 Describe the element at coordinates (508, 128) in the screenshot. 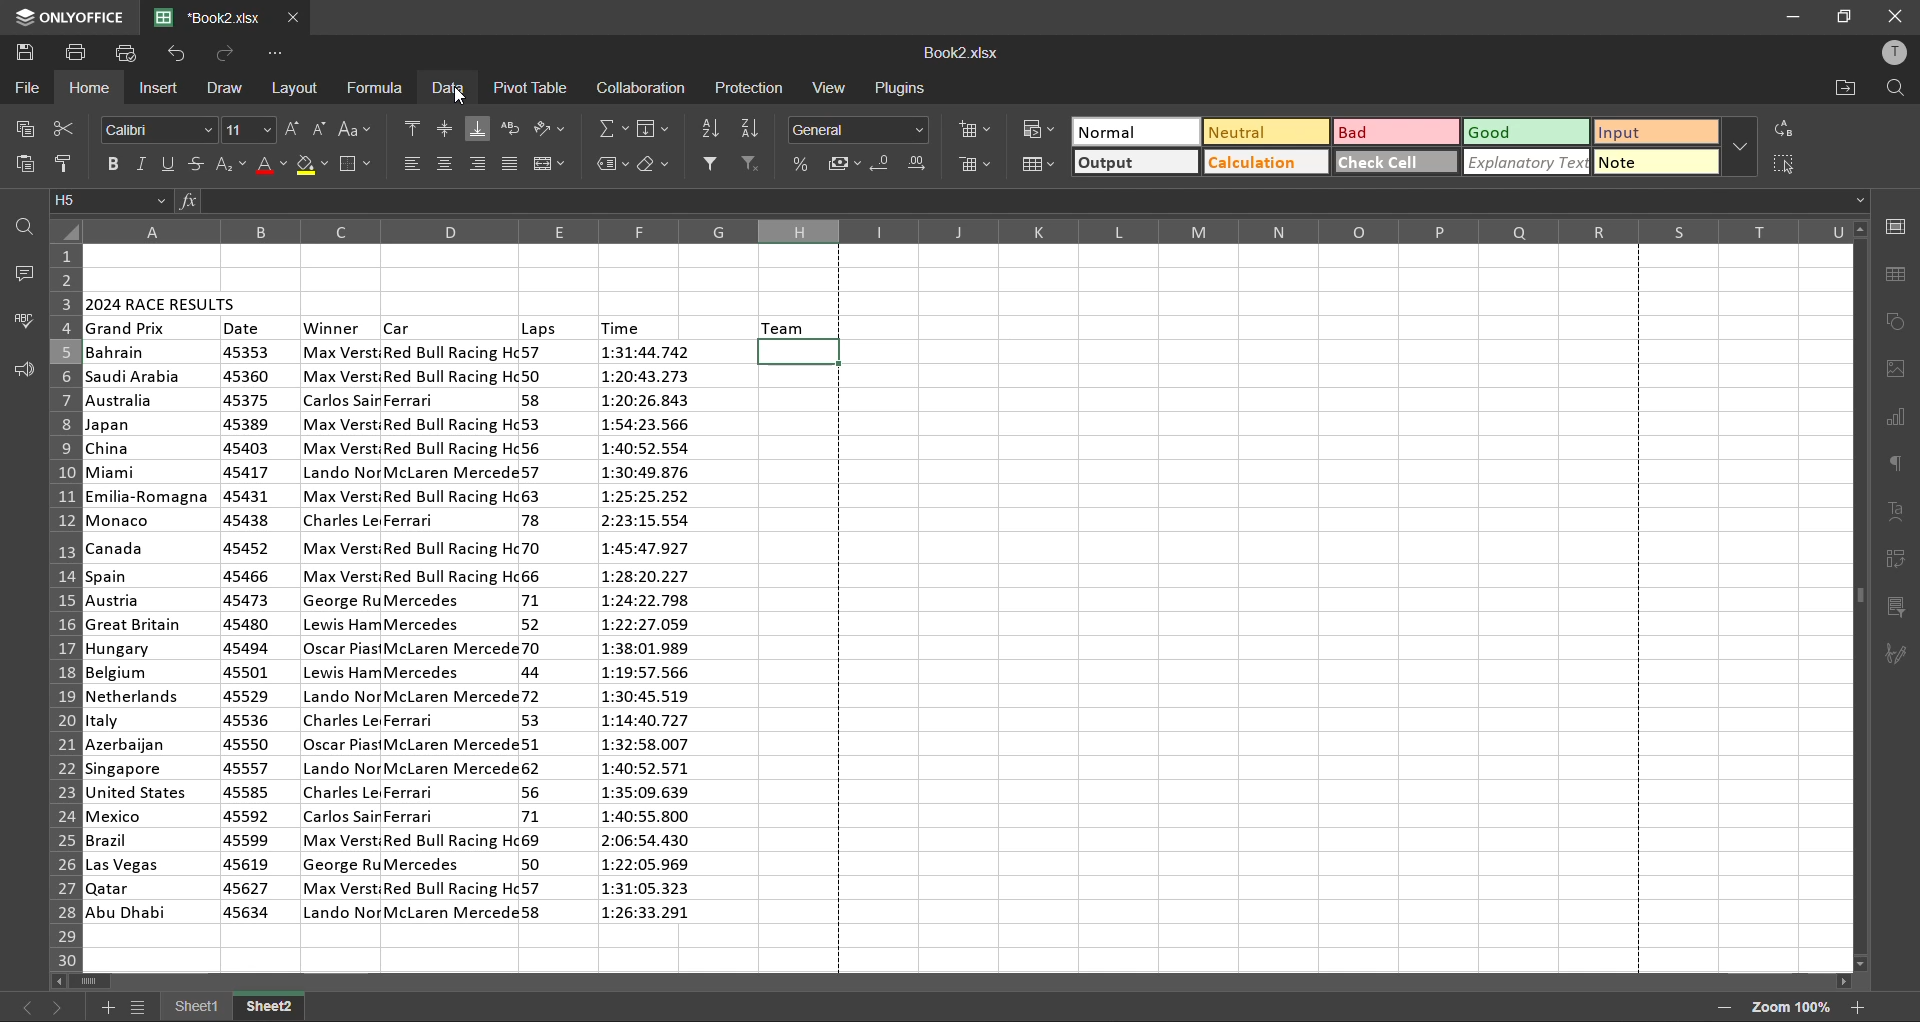

I see `wrap text` at that location.